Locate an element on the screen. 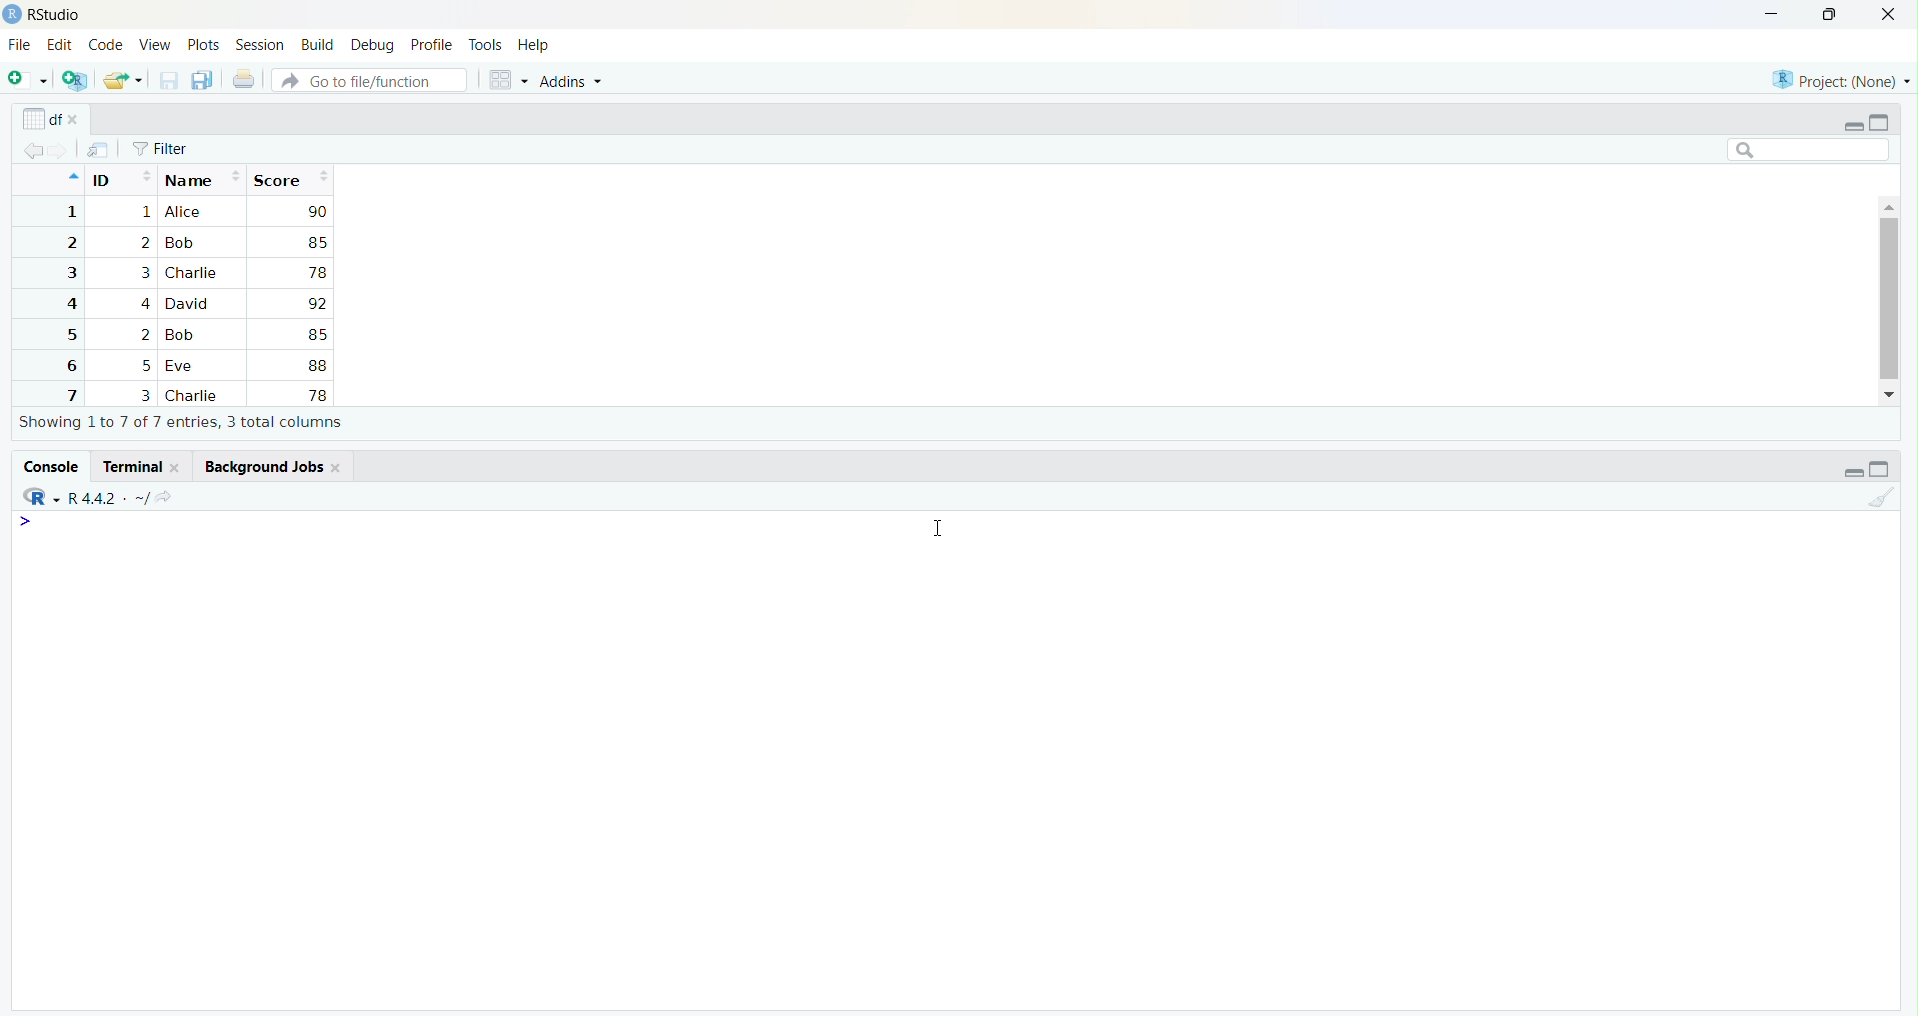 The width and height of the screenshot is (1918, 1016). save all is located at coordinates (204, 81).